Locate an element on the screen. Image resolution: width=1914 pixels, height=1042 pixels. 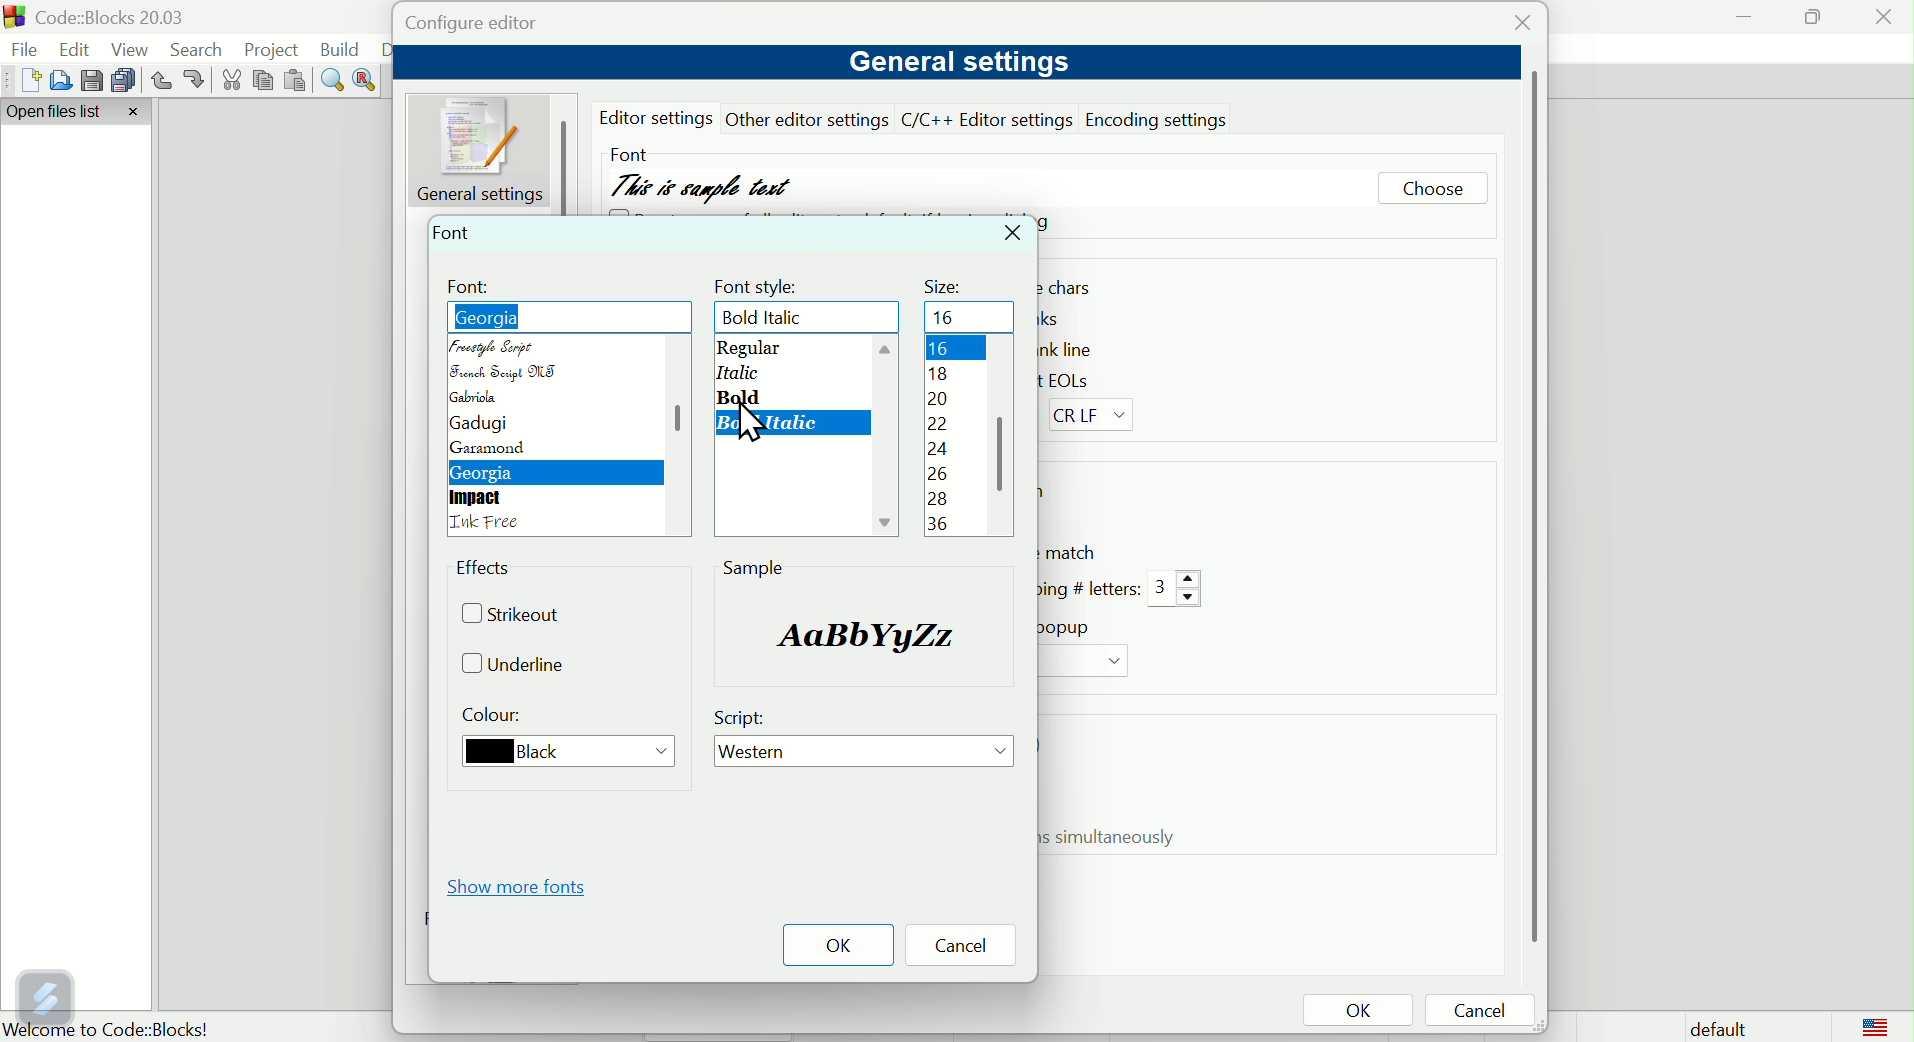
Save multiple is located at coordinates (124, 79).